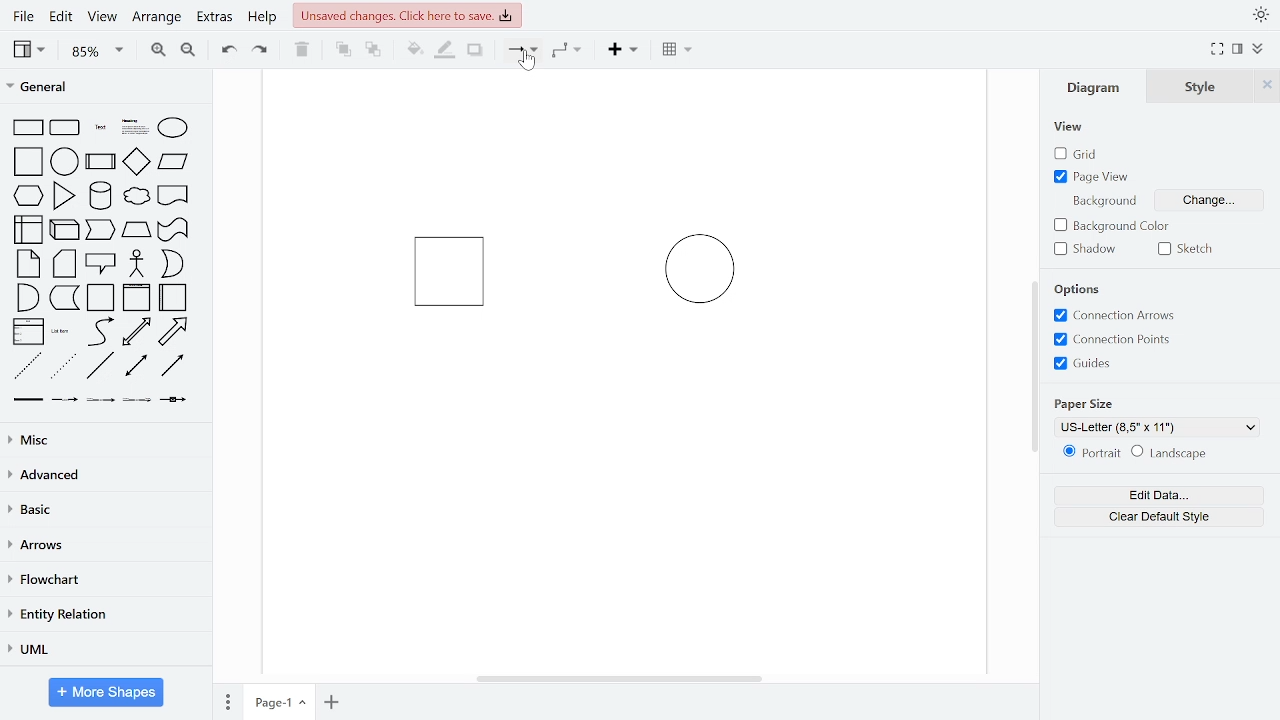  What do you see at coordinates (32, 49) in the screenshot?
I see `view` at bounding box center [32, 49].